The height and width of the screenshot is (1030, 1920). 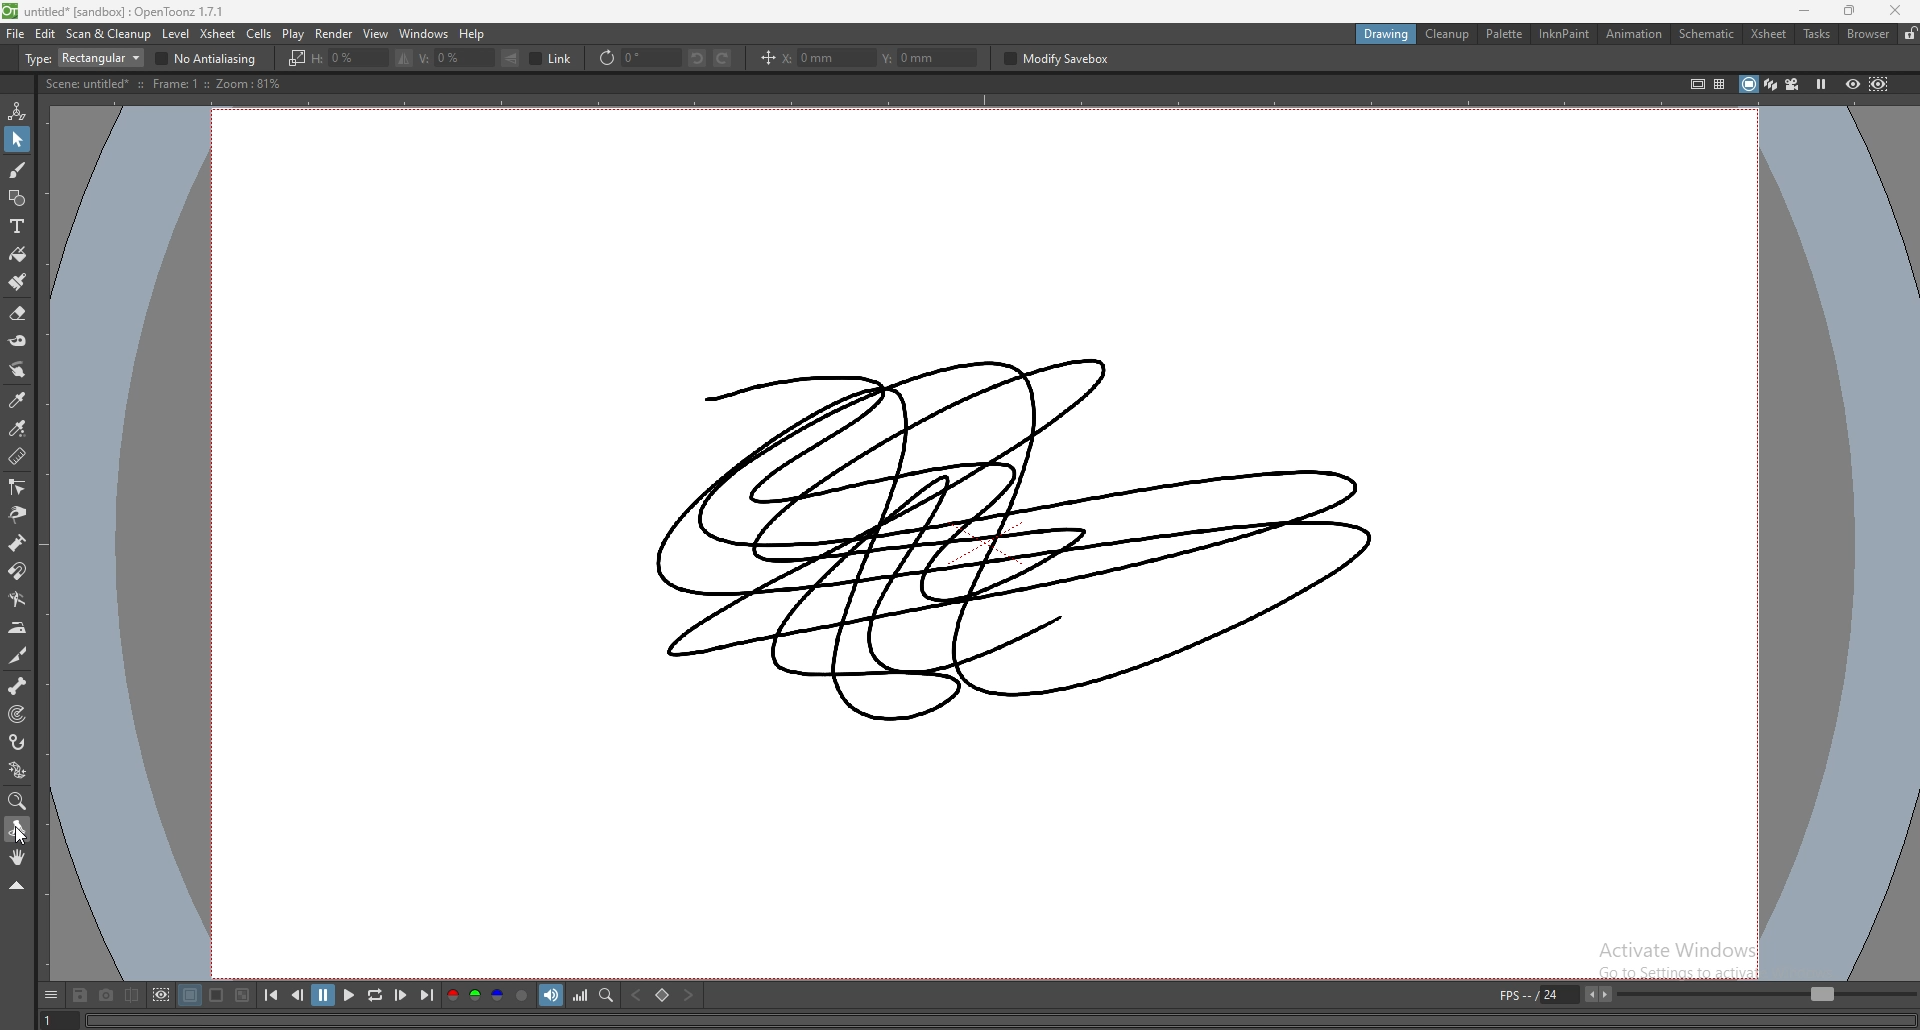 I want to click on previous frame, so click(x=298, y=996).